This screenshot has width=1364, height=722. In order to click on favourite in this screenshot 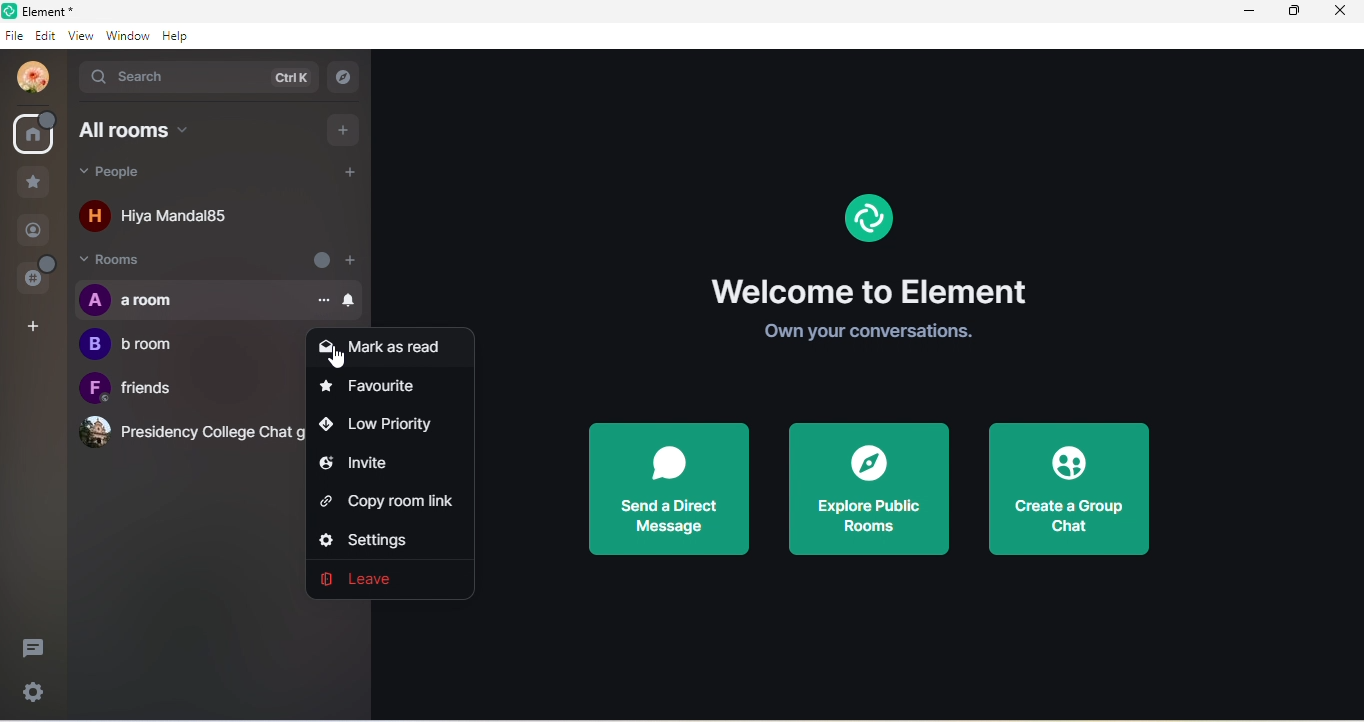, I will do `click(375, 391)`.